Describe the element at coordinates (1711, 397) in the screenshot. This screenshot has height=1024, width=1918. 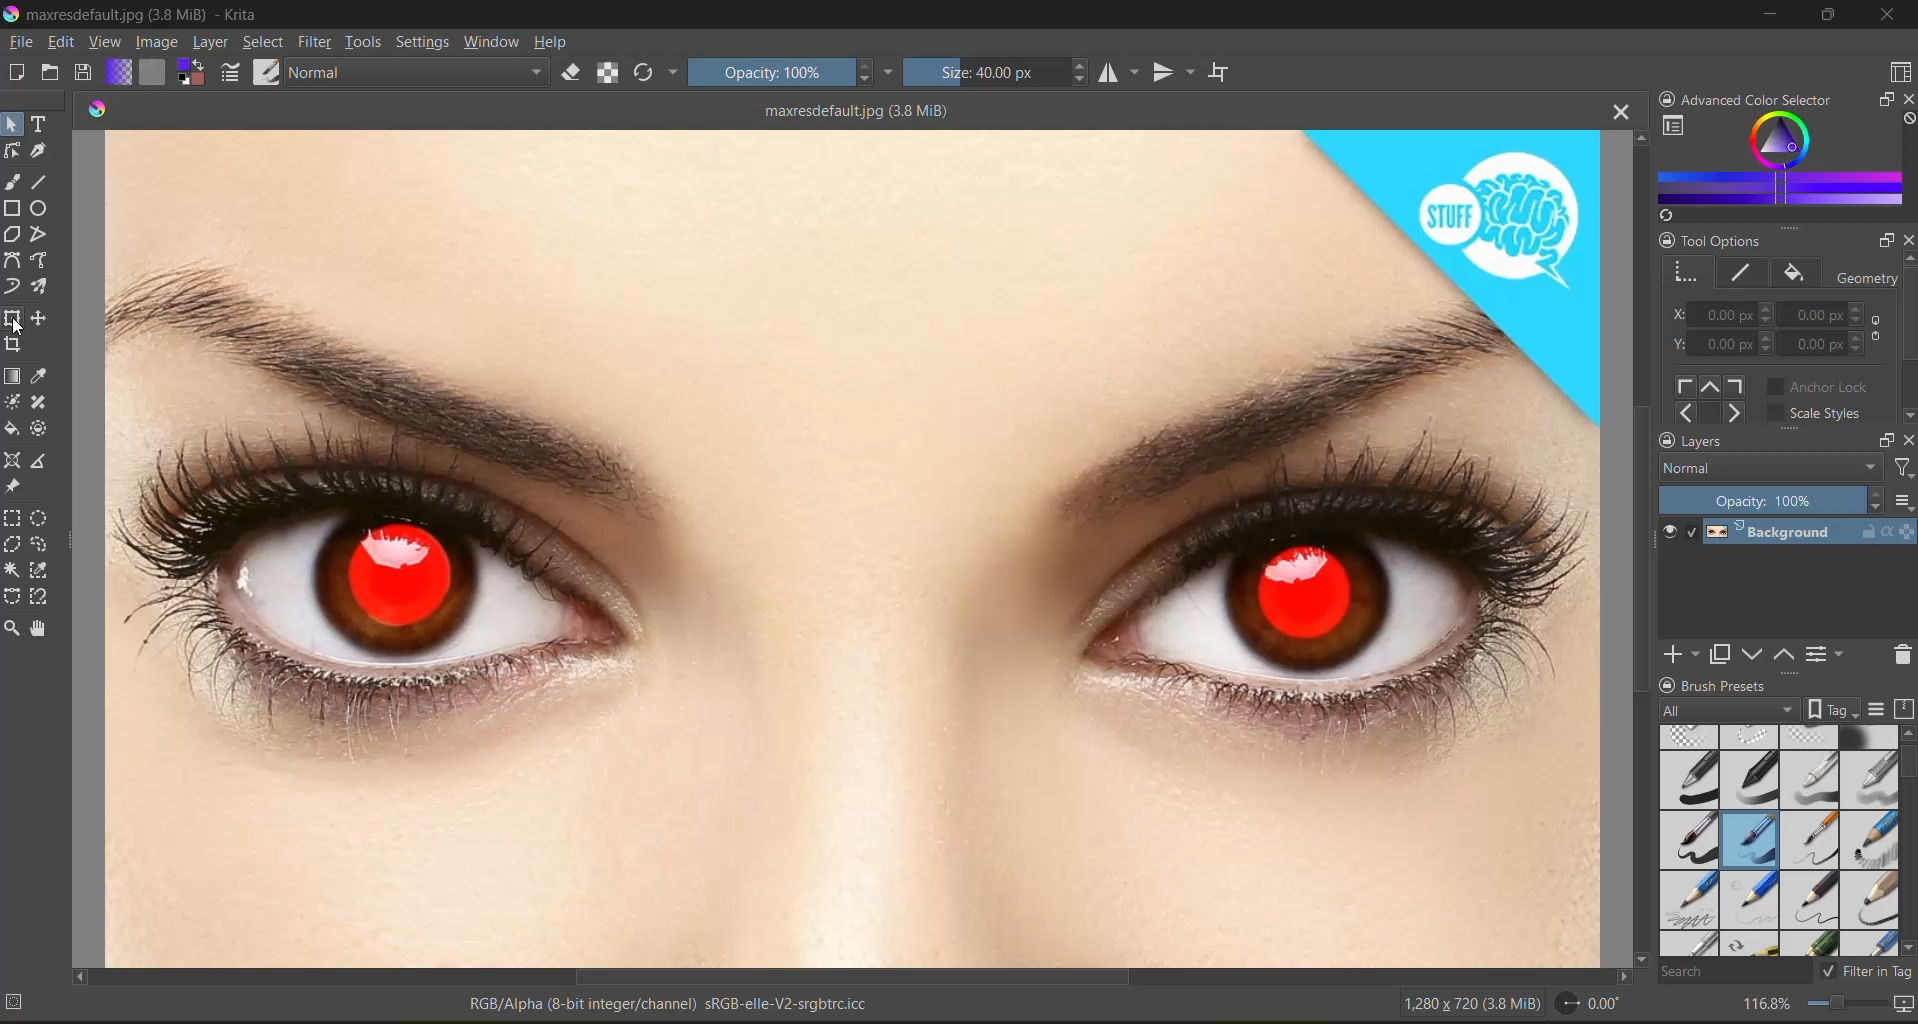
I see `Navigation` at that location.